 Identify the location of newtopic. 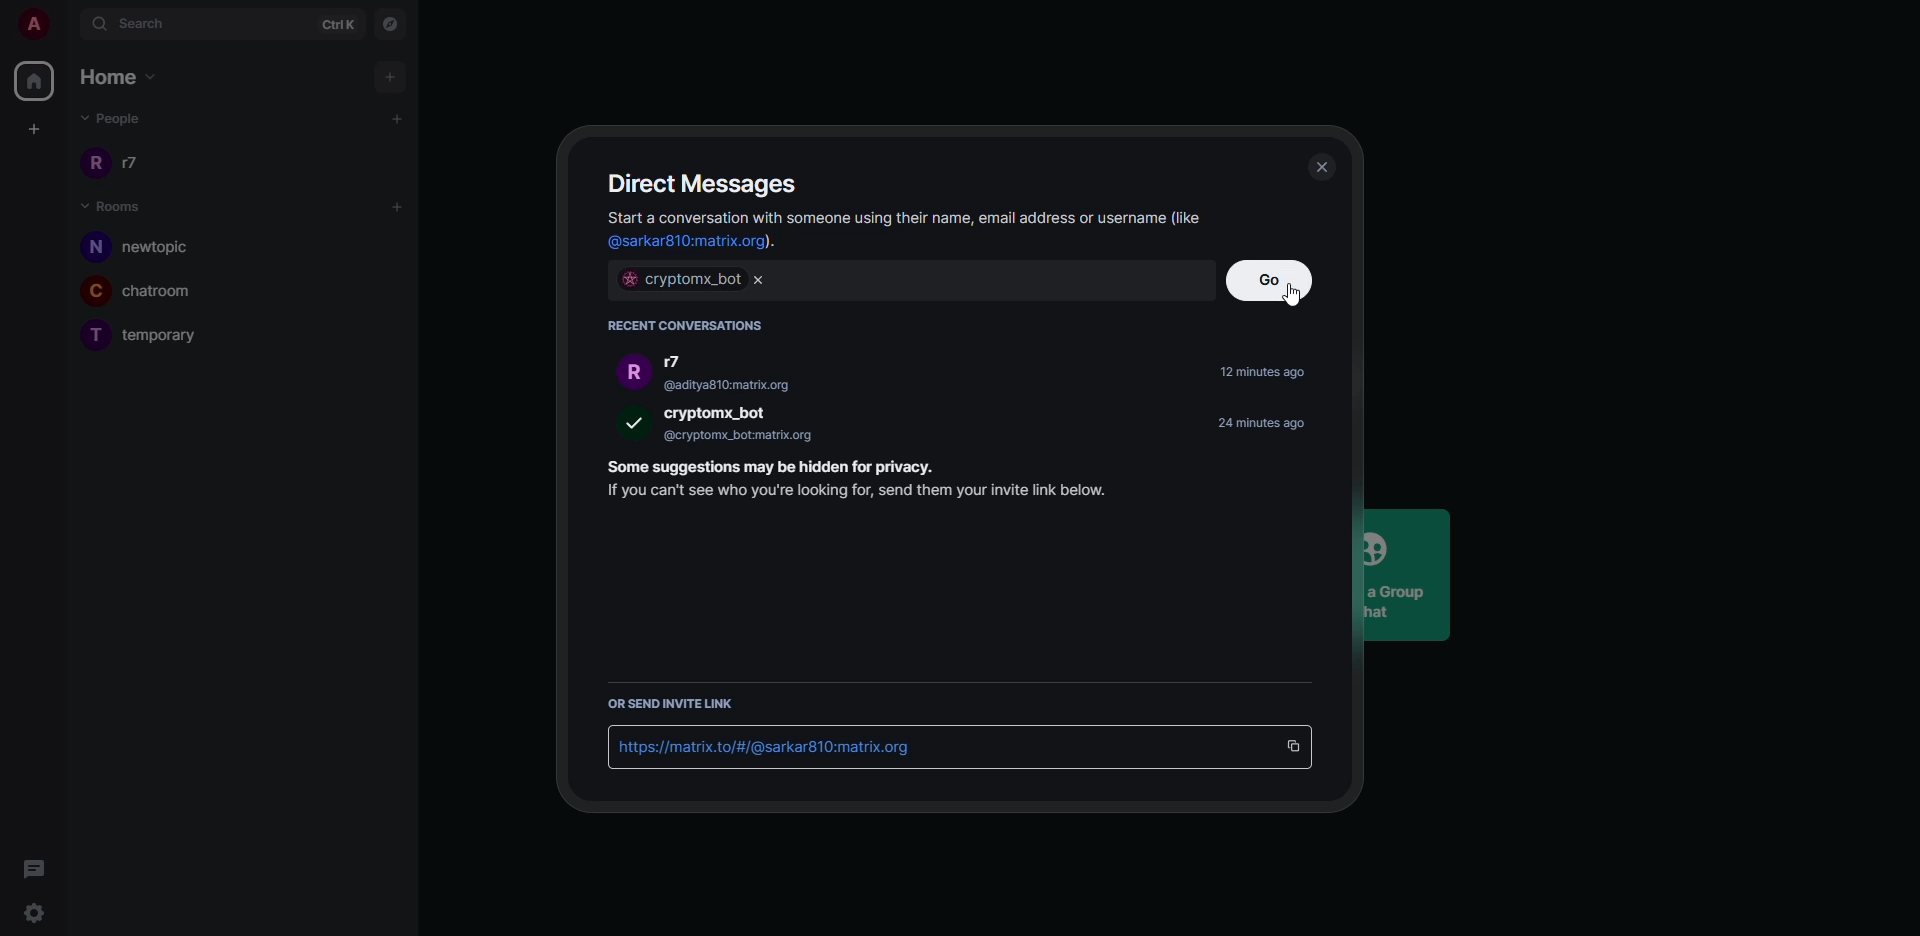
(167, 247).